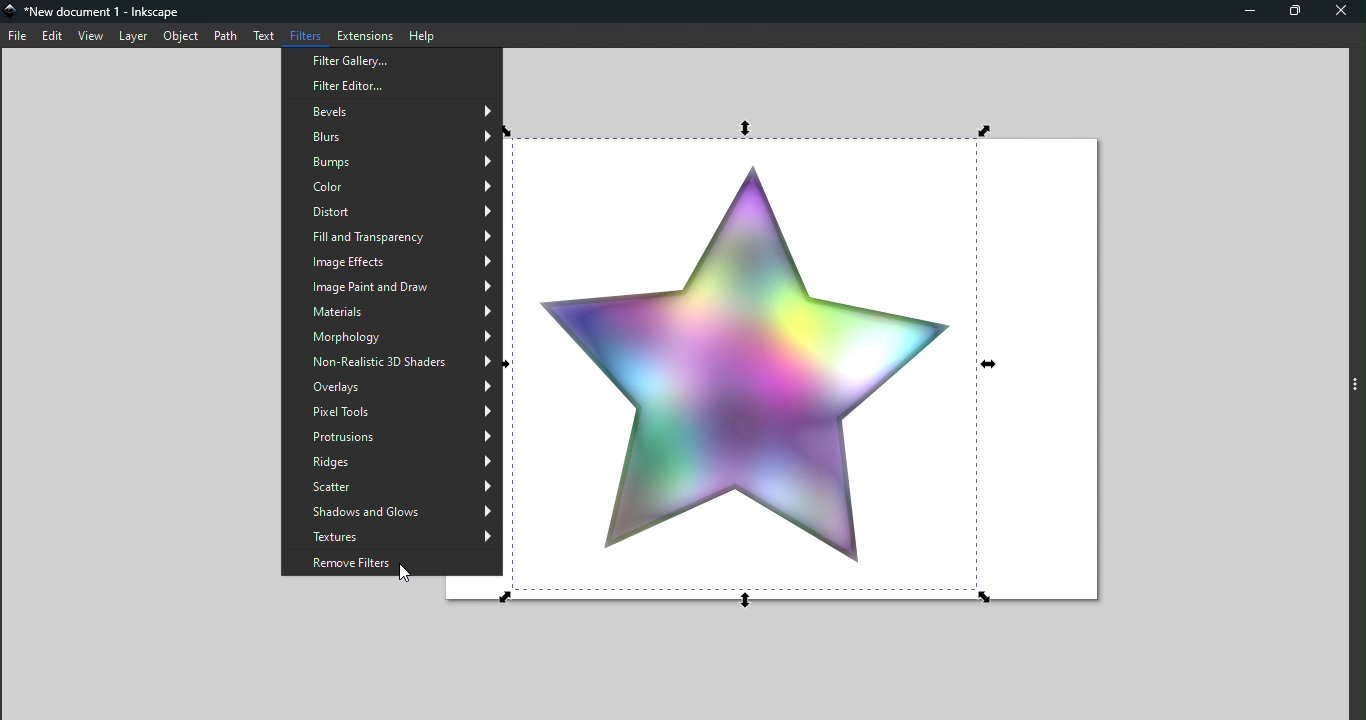 Image resolution: width=1366 pixels, height=720 pixels. What do you see at coordinates (91, 37) in the screenshot?
I see `View` at bounding box center [91, 37].